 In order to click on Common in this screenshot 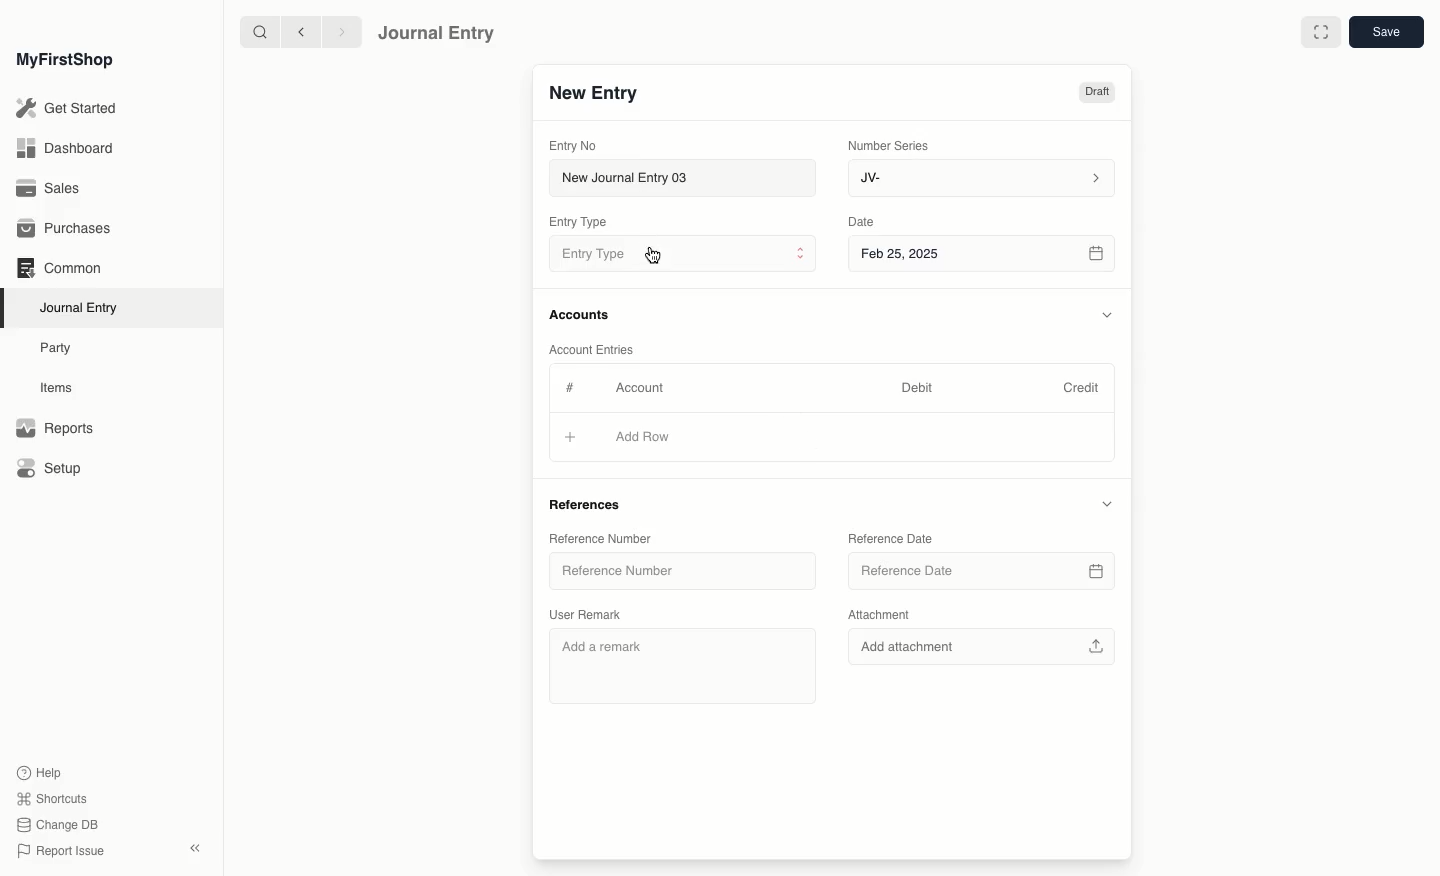, I will do `click(58, 268)`.